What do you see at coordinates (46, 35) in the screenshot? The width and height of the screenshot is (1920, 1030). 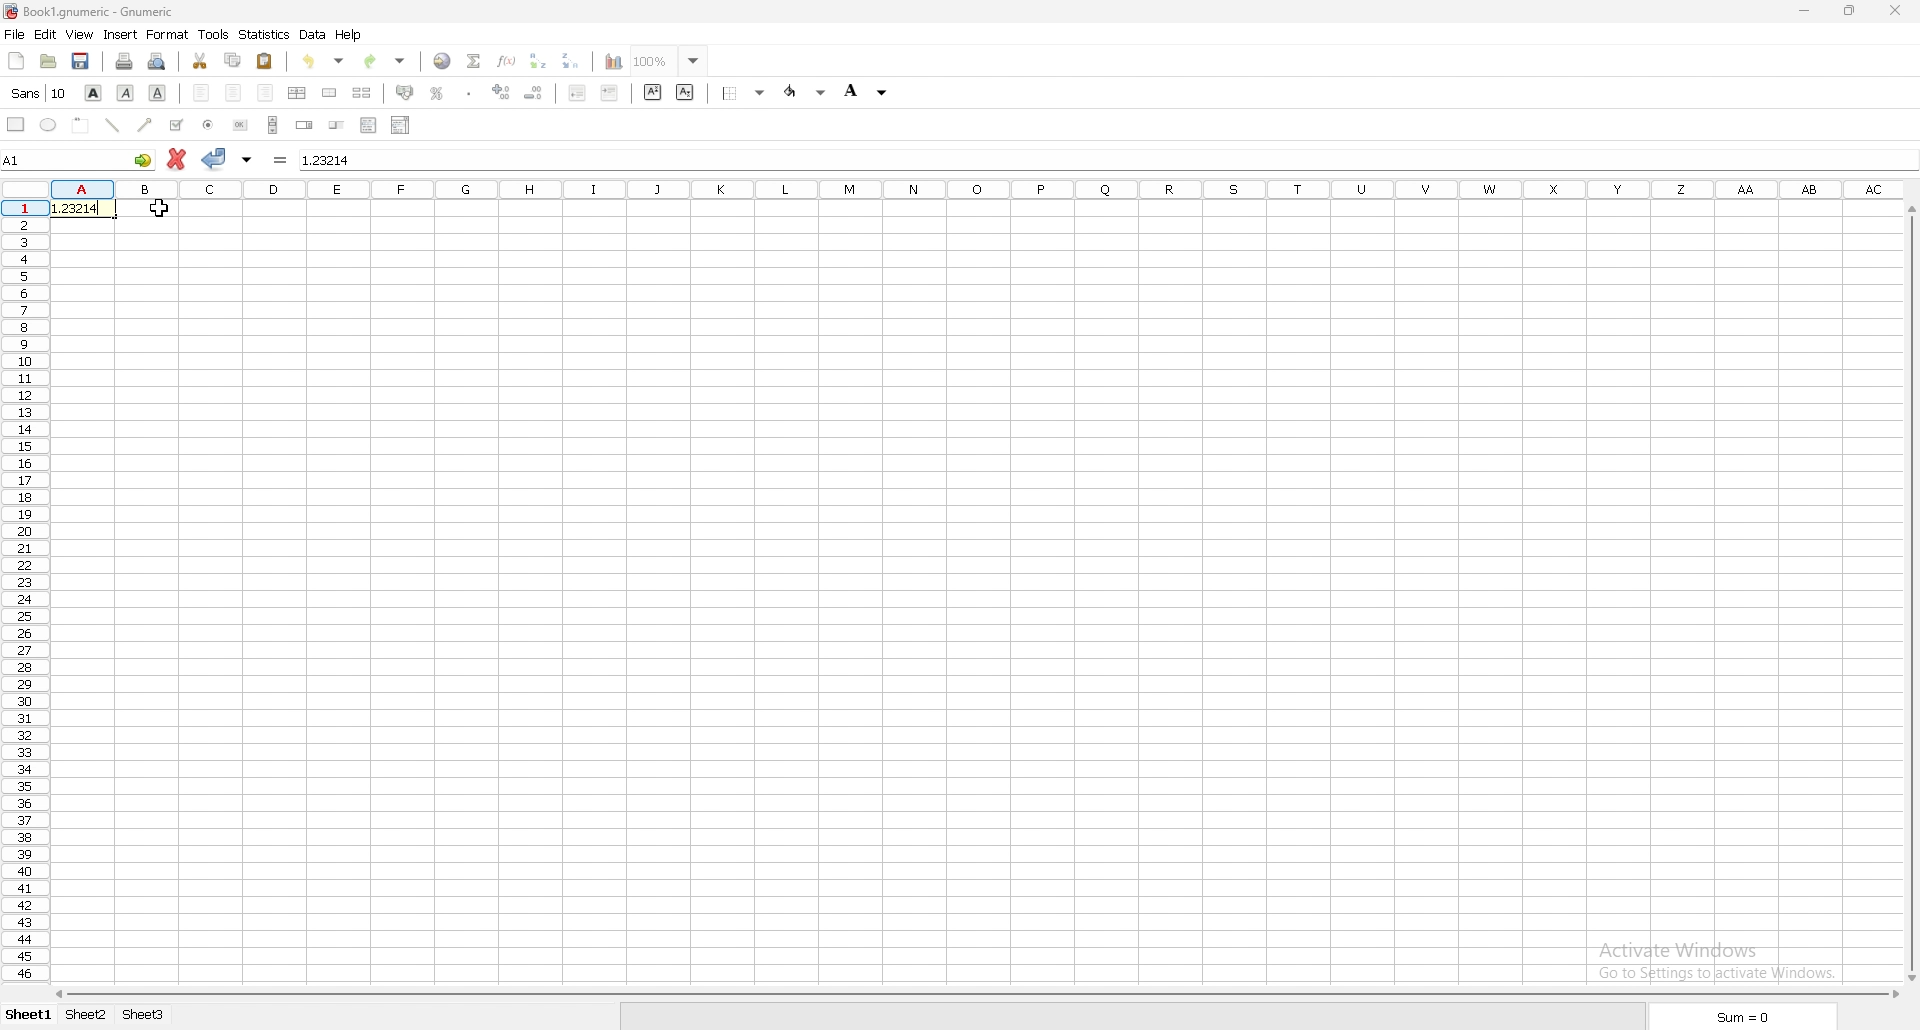 I see `edit` at bounding box center [46, 35].